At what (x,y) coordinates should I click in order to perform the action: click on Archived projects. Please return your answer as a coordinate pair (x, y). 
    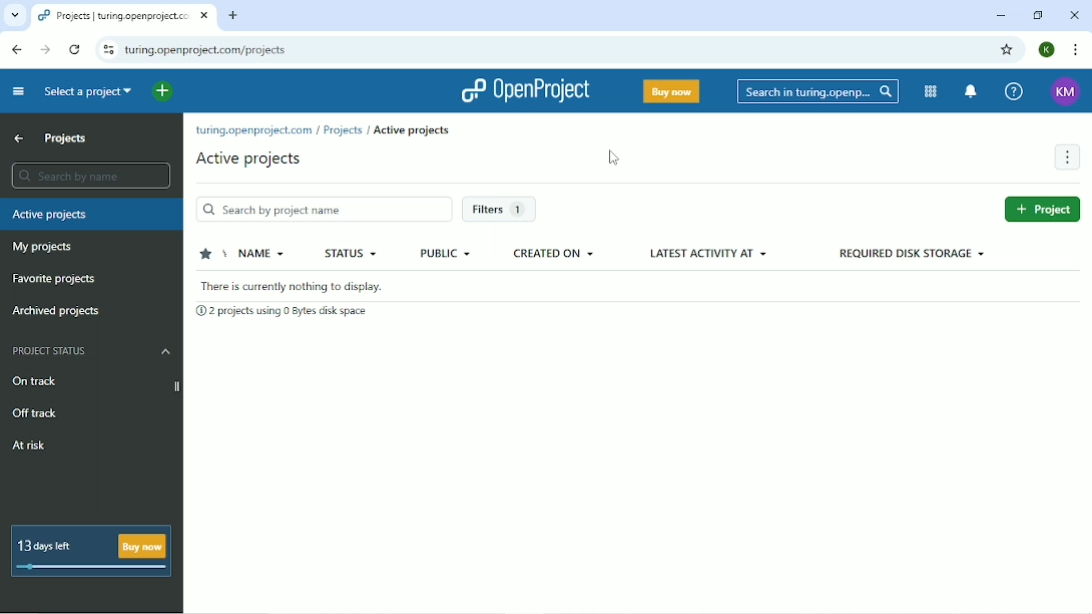
    Looking at the image, I should click on (55, 312).